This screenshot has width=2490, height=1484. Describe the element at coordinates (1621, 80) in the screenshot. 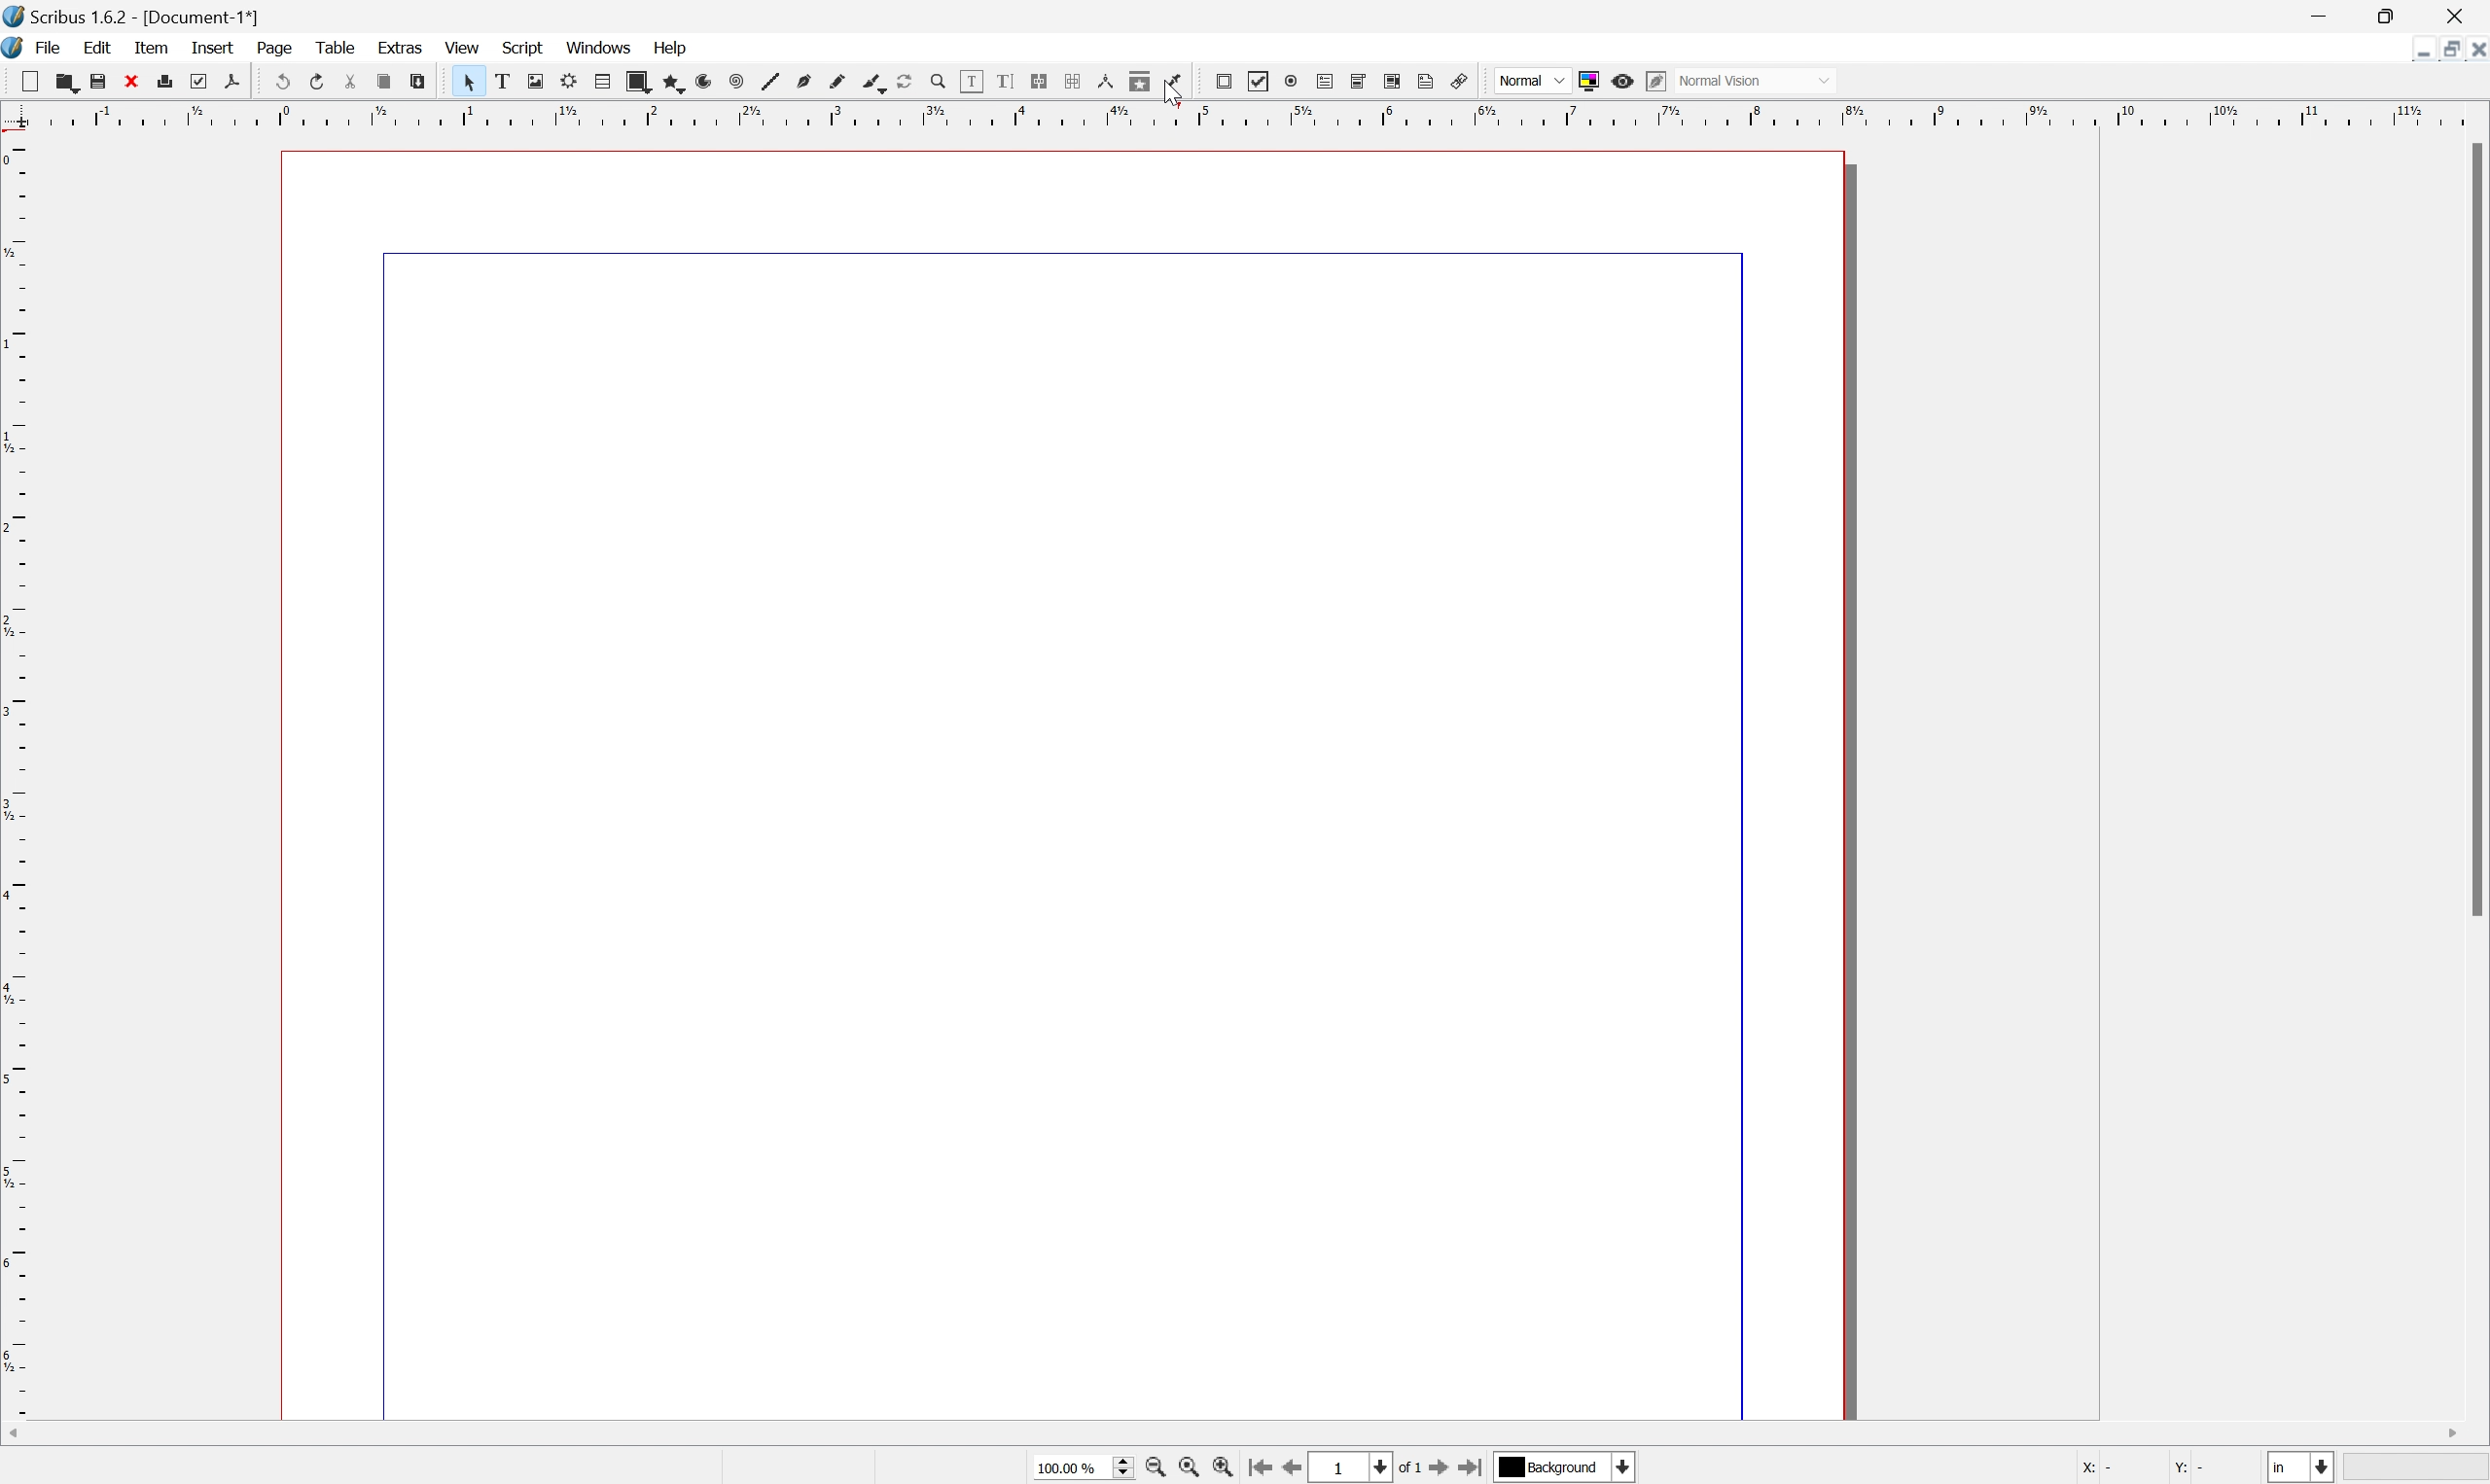

I see `Preview mode` at that location.